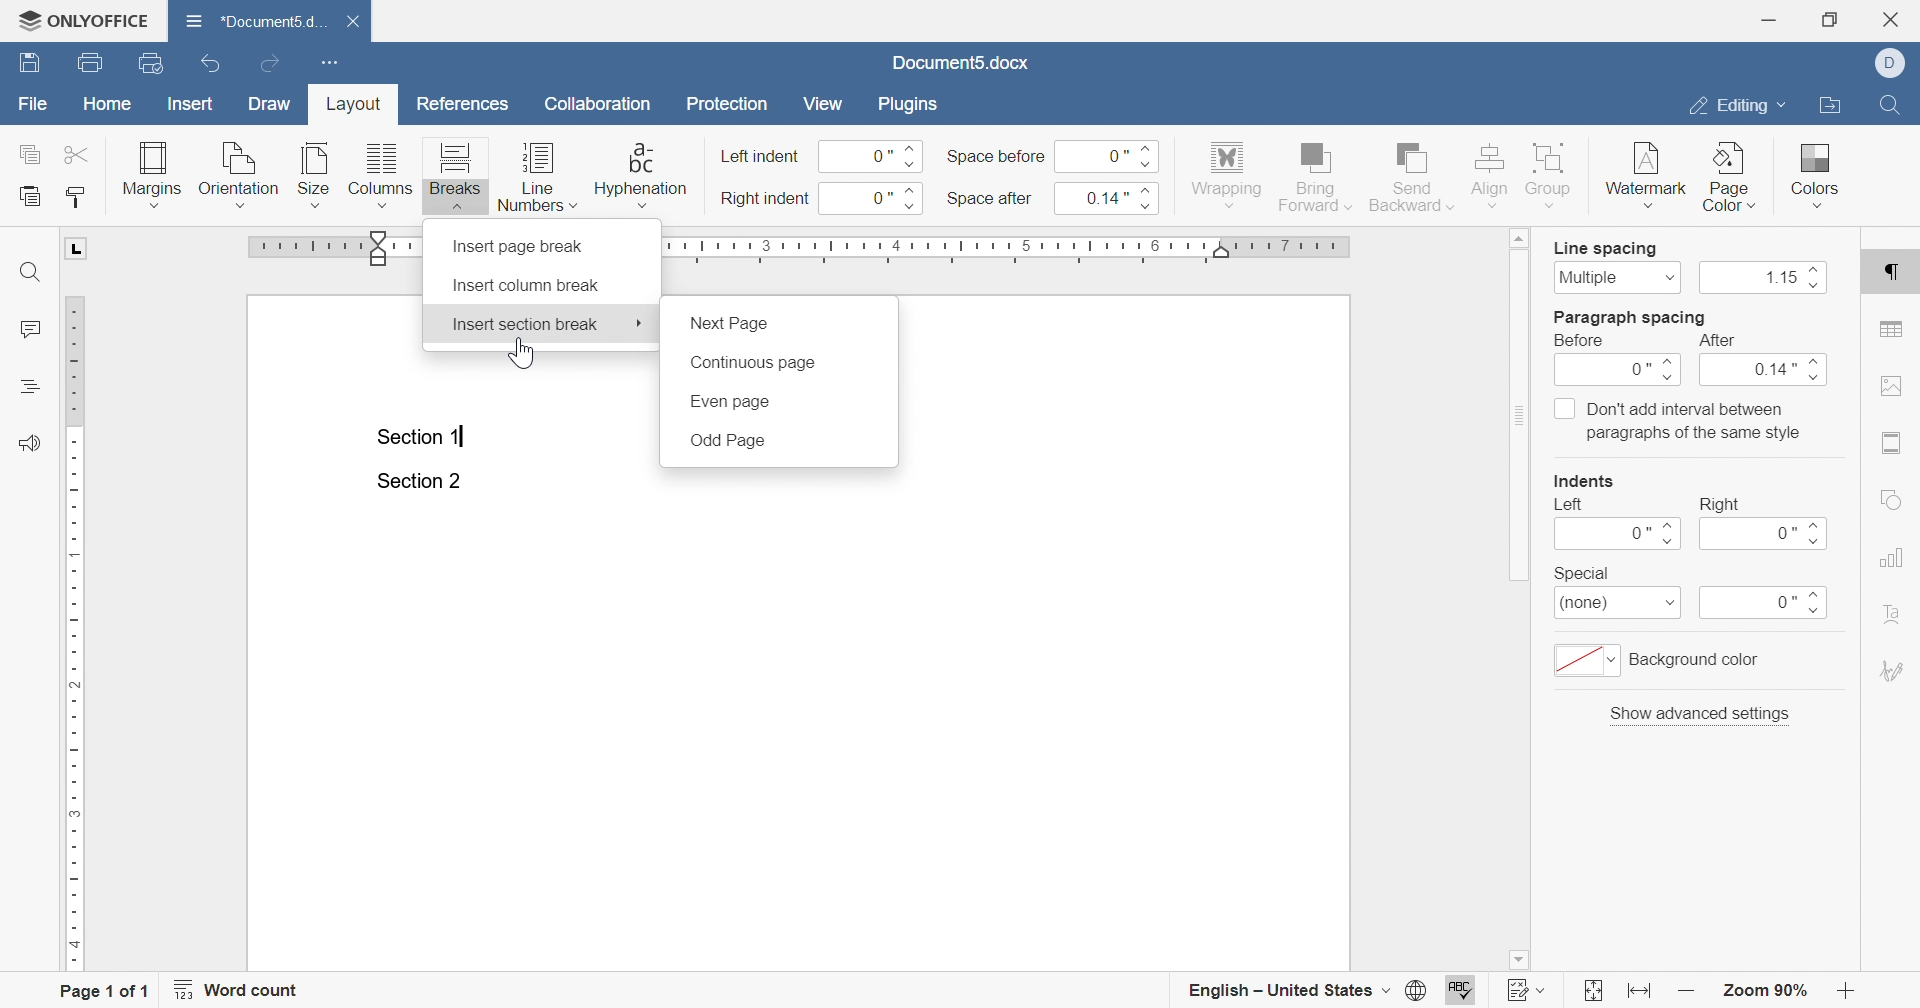 The width and height of the screenshot is (1920, 1008). Describe the element at coordinates (357, 107) in the screenshot. I see `layout` at that location.